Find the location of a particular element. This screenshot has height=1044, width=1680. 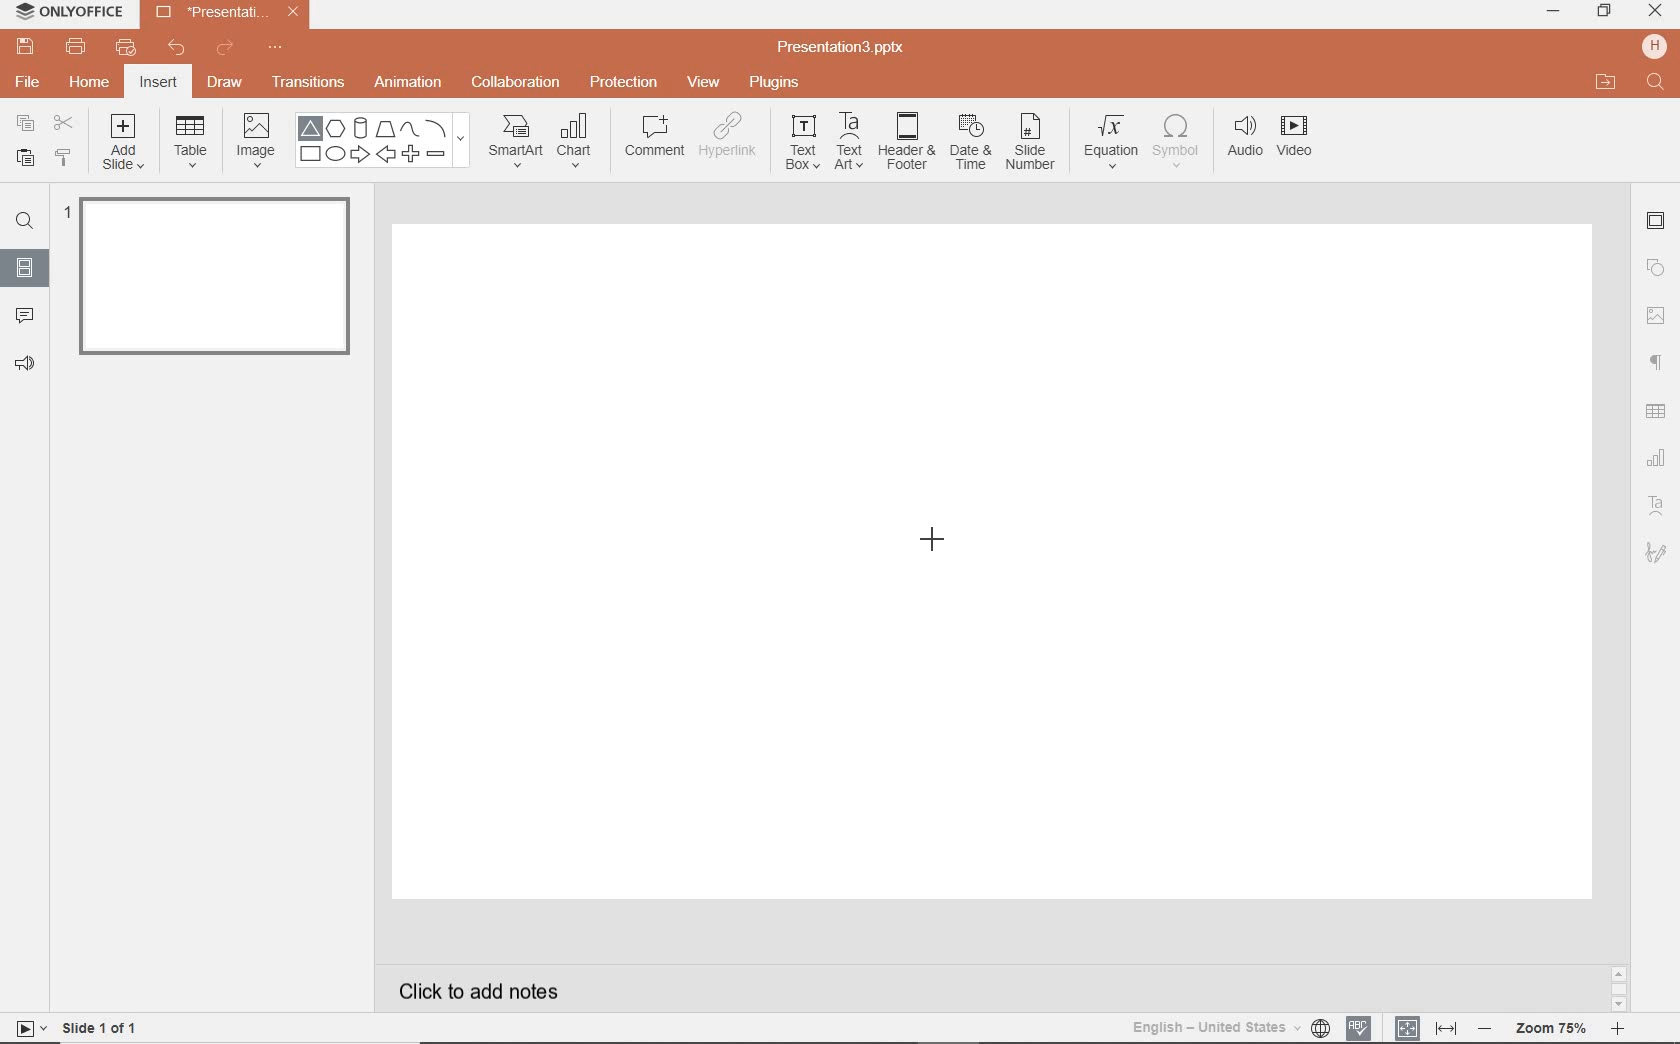

TRANSITIONS is located at coordinates (311, 82).